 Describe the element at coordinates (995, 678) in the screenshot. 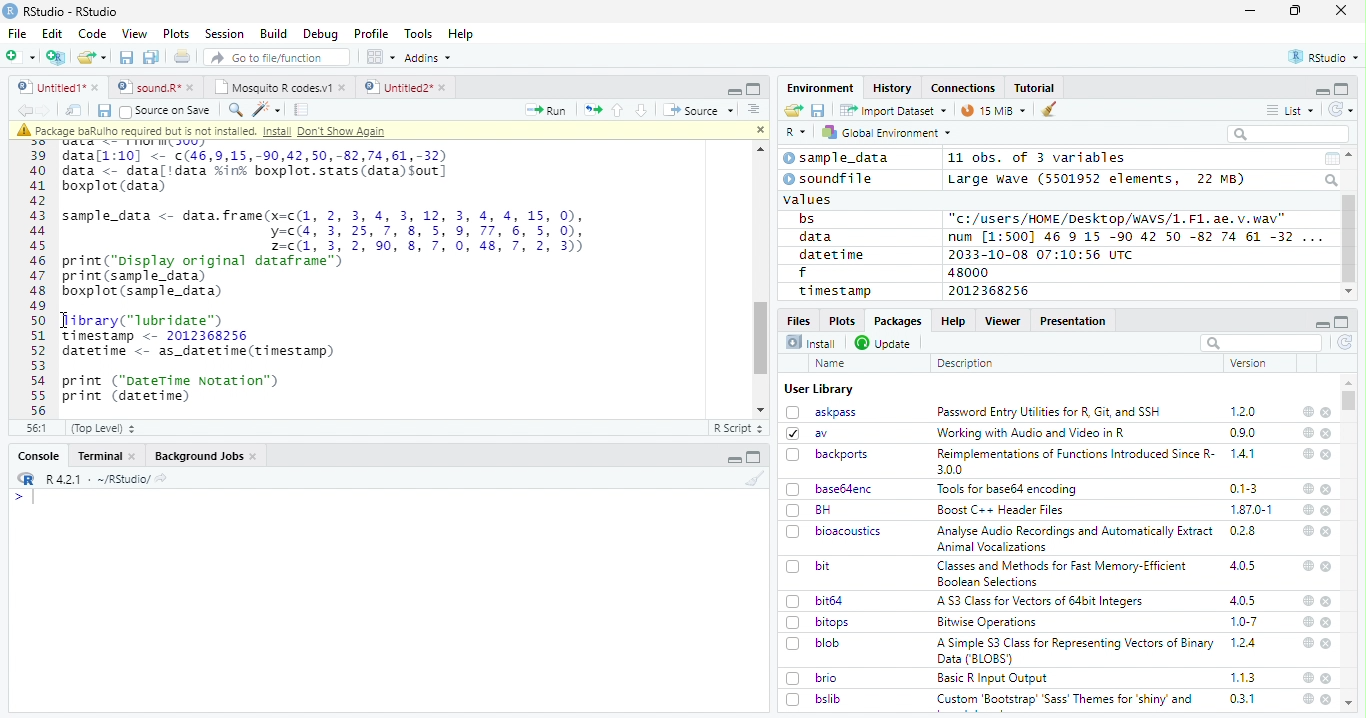

I see `Basic R Input Output` at that location.